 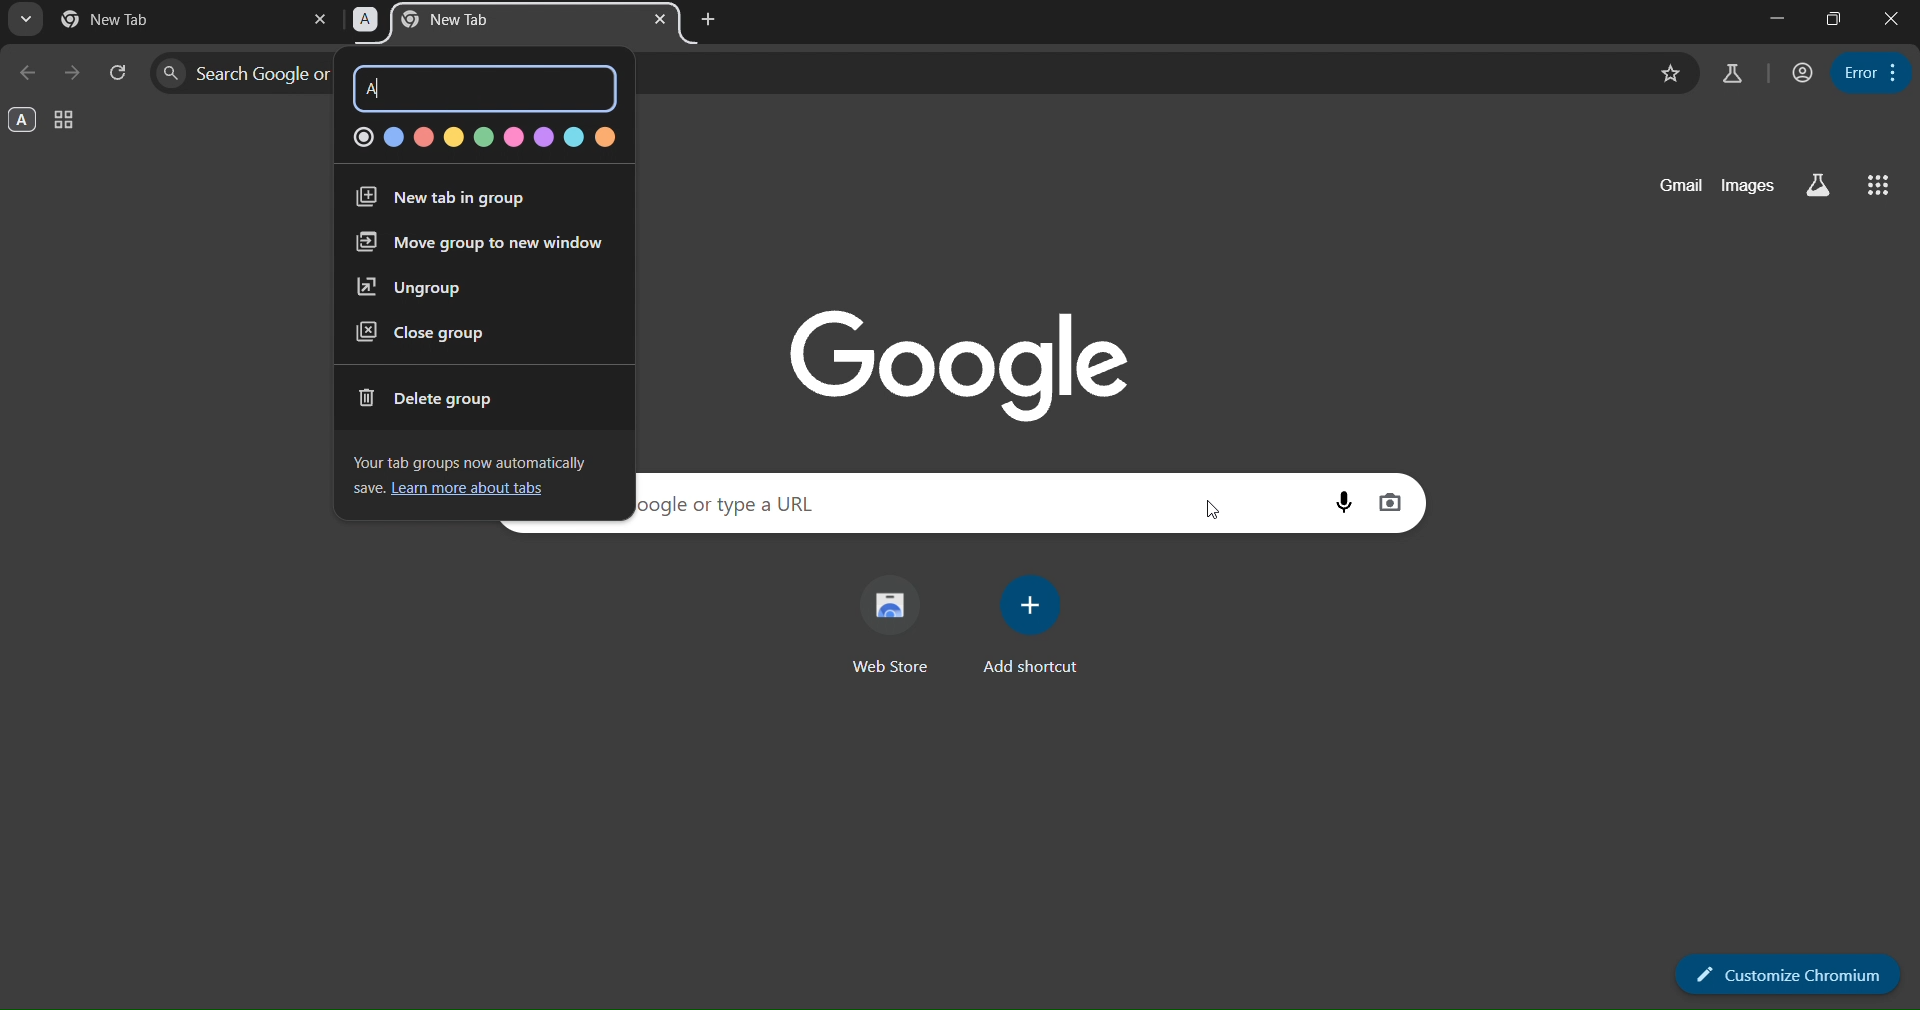 I want to click on reload, so click(x=119, y=69).